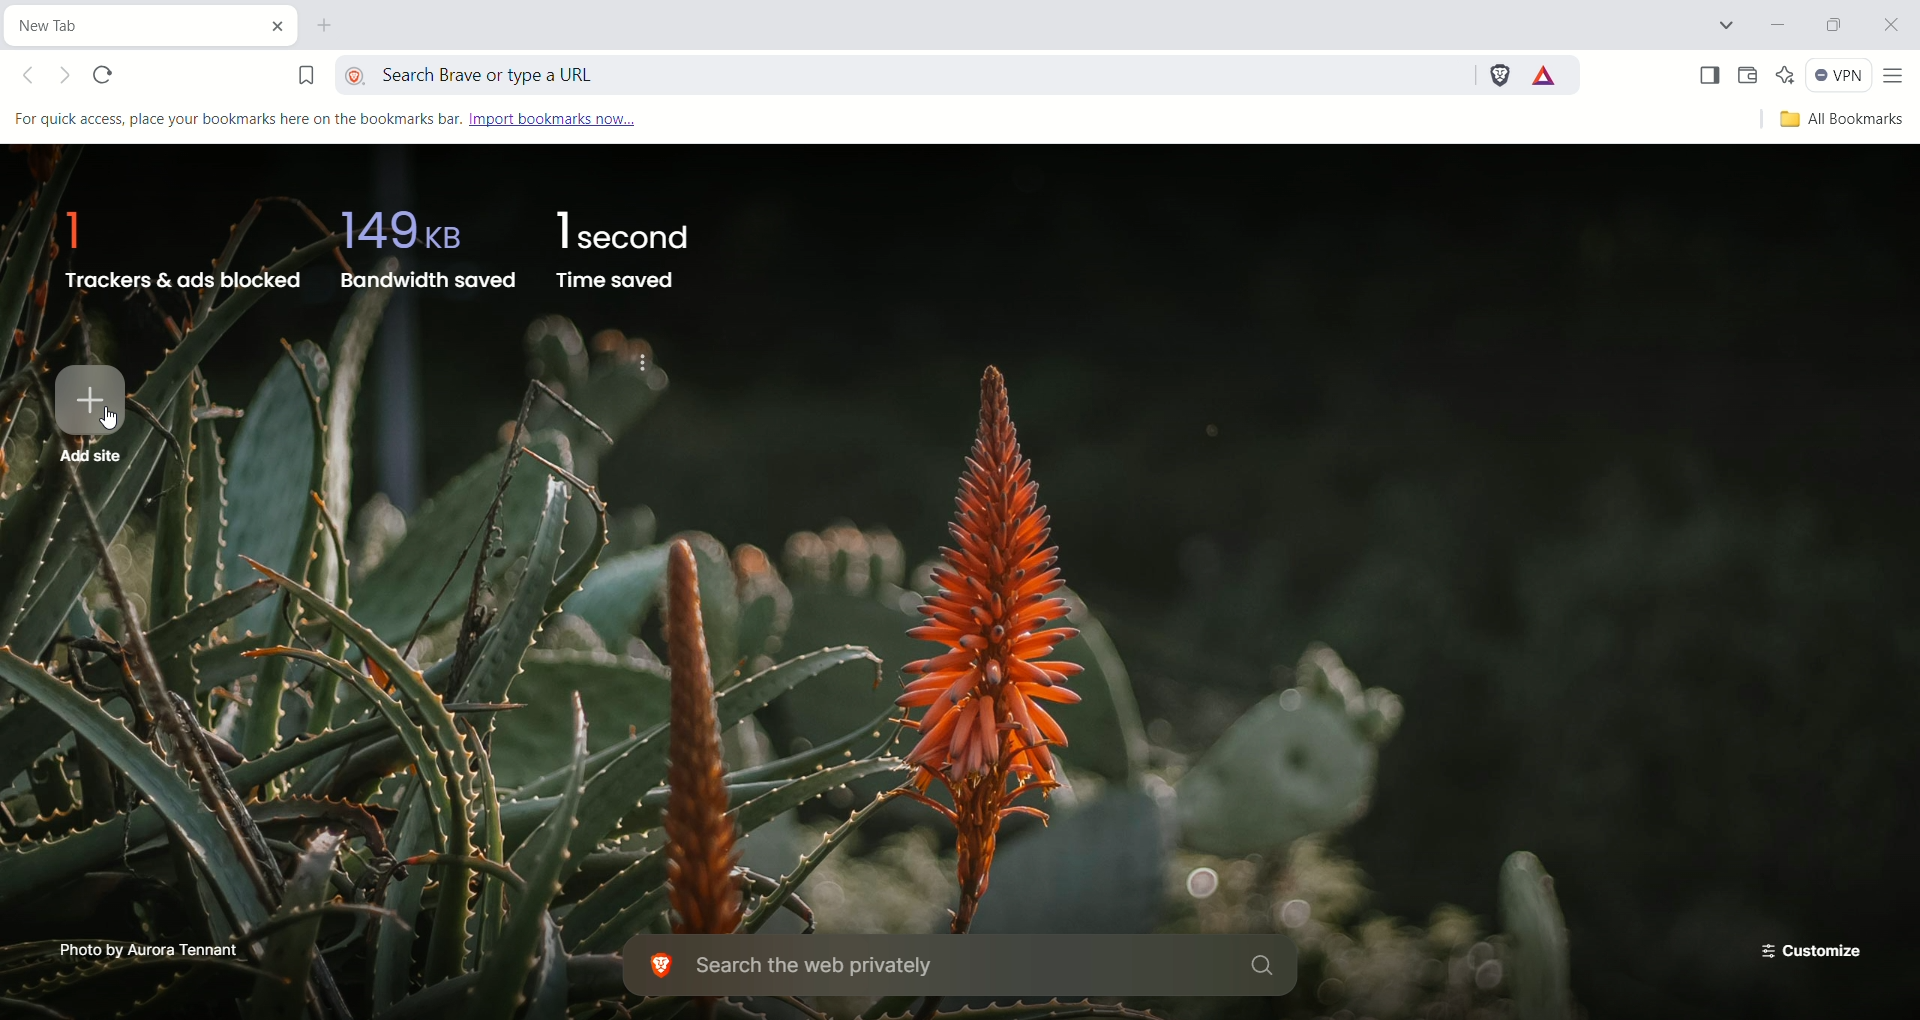  I want to click on For quick access, place your bookmarks here on the bookmarks bar., so click(236, 119).